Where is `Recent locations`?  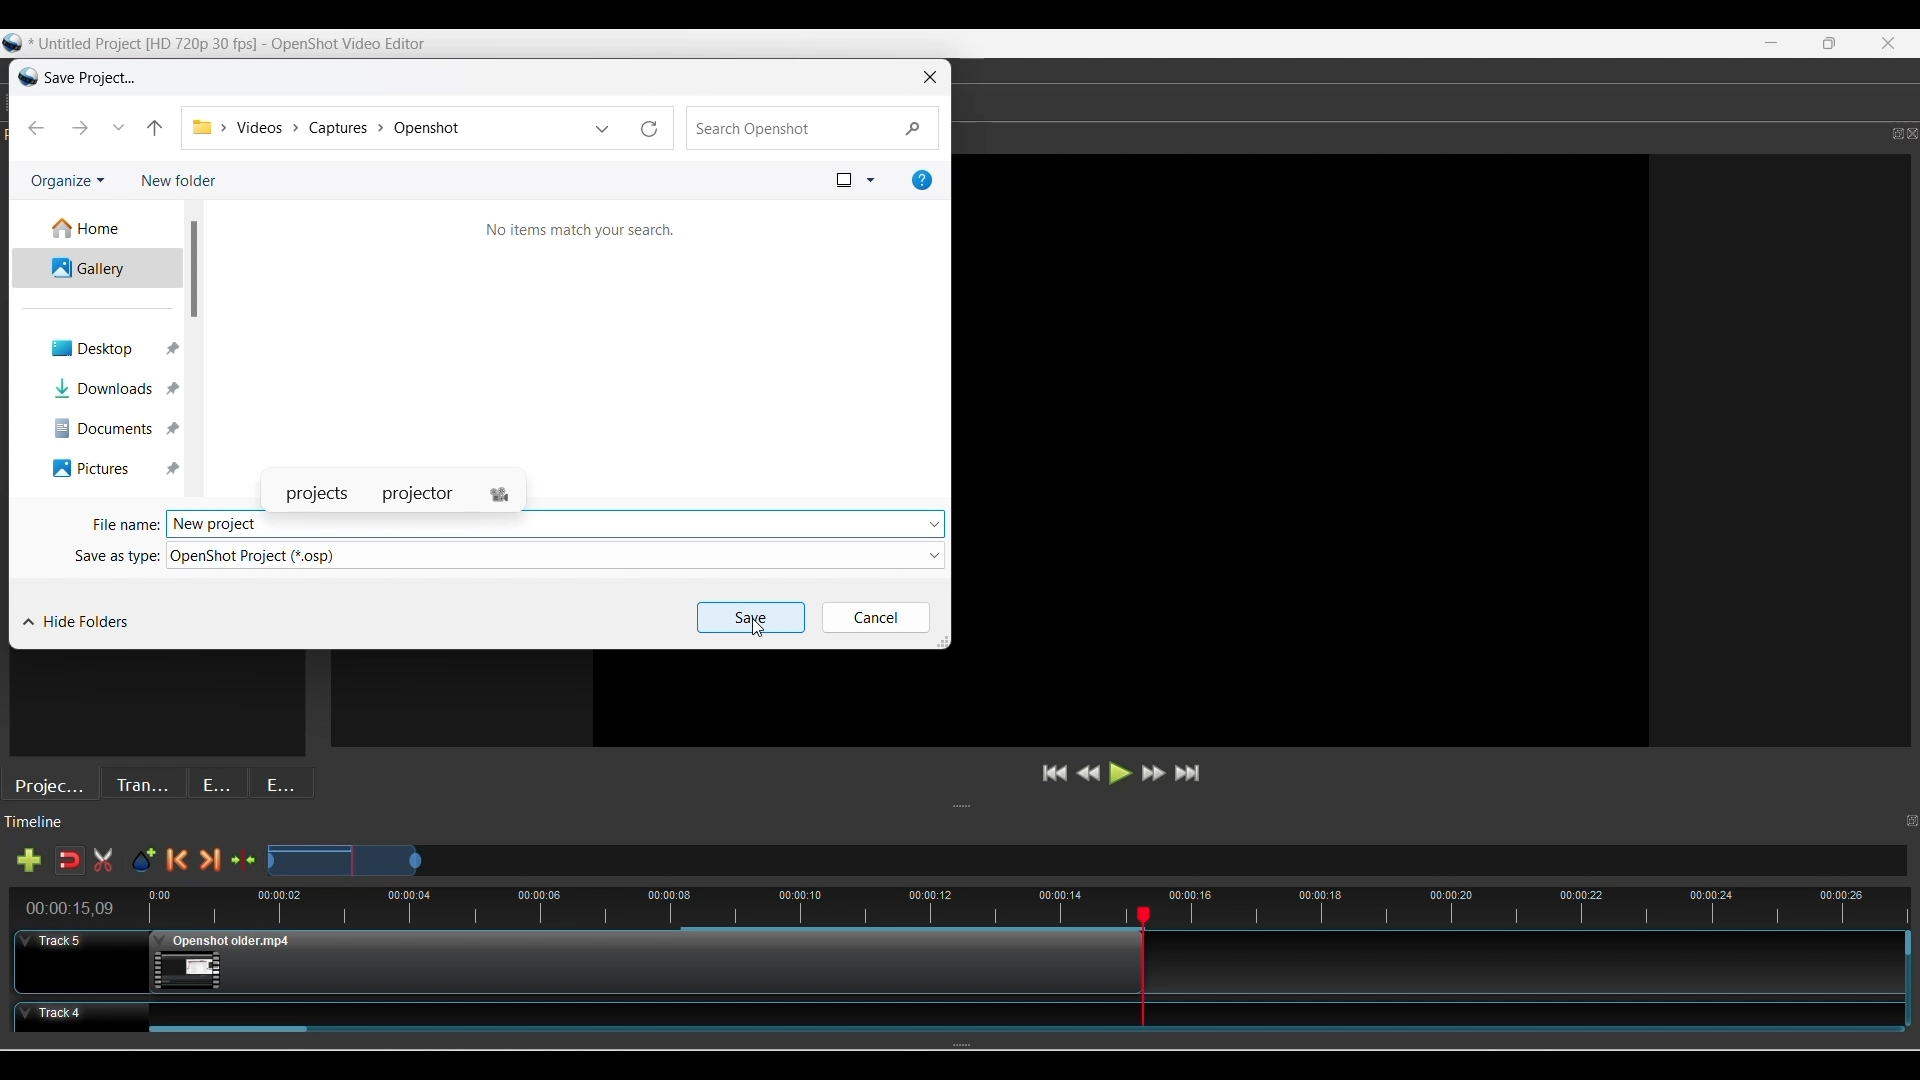
Recent locations is located at coordinates (119, 128).